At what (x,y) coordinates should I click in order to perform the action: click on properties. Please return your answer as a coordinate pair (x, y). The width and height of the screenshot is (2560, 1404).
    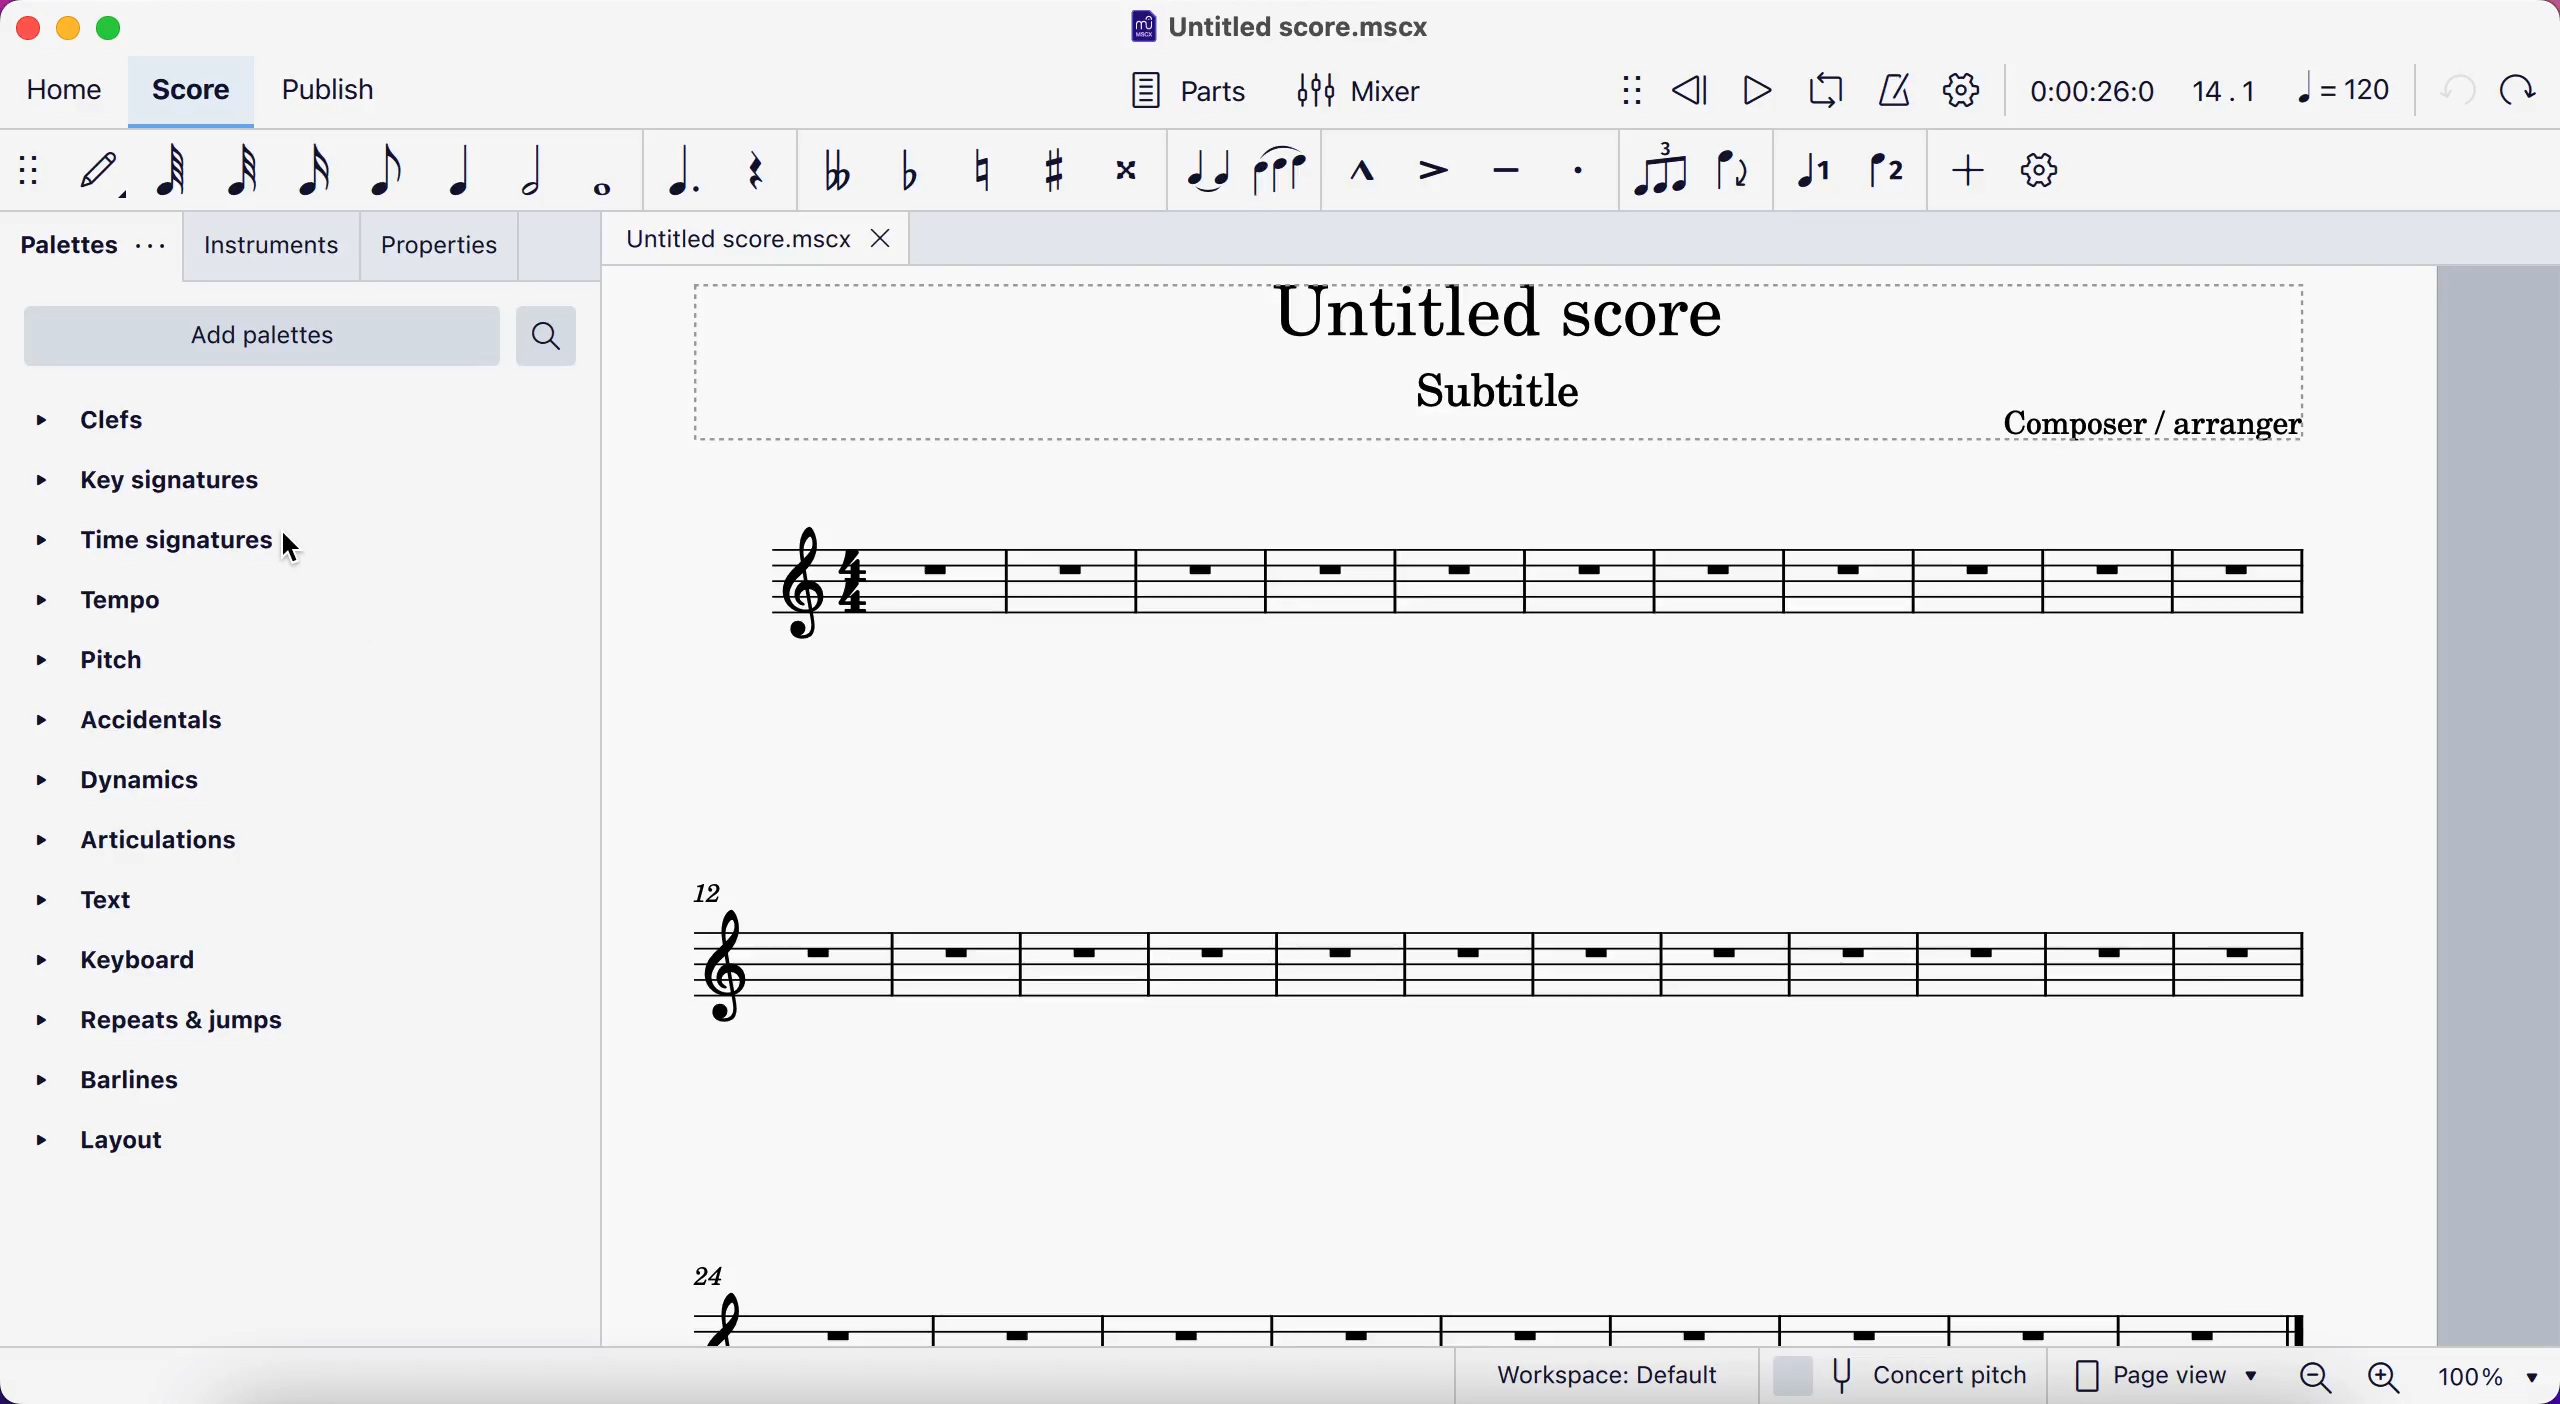
    Looking at the image, I should click on (442, 246).